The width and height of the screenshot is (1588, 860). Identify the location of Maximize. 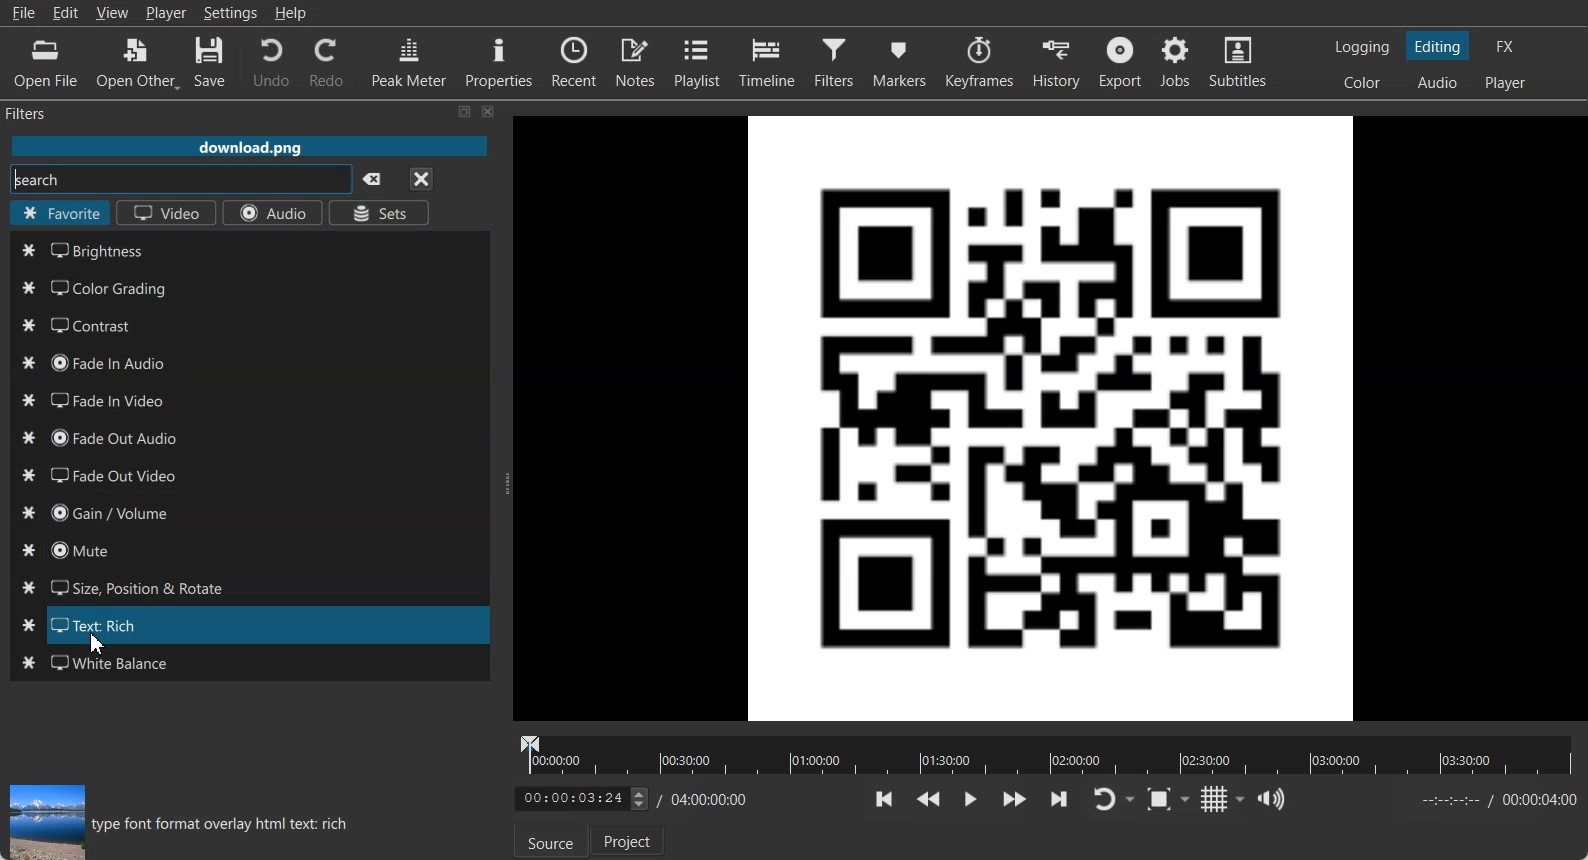
(465, 111).